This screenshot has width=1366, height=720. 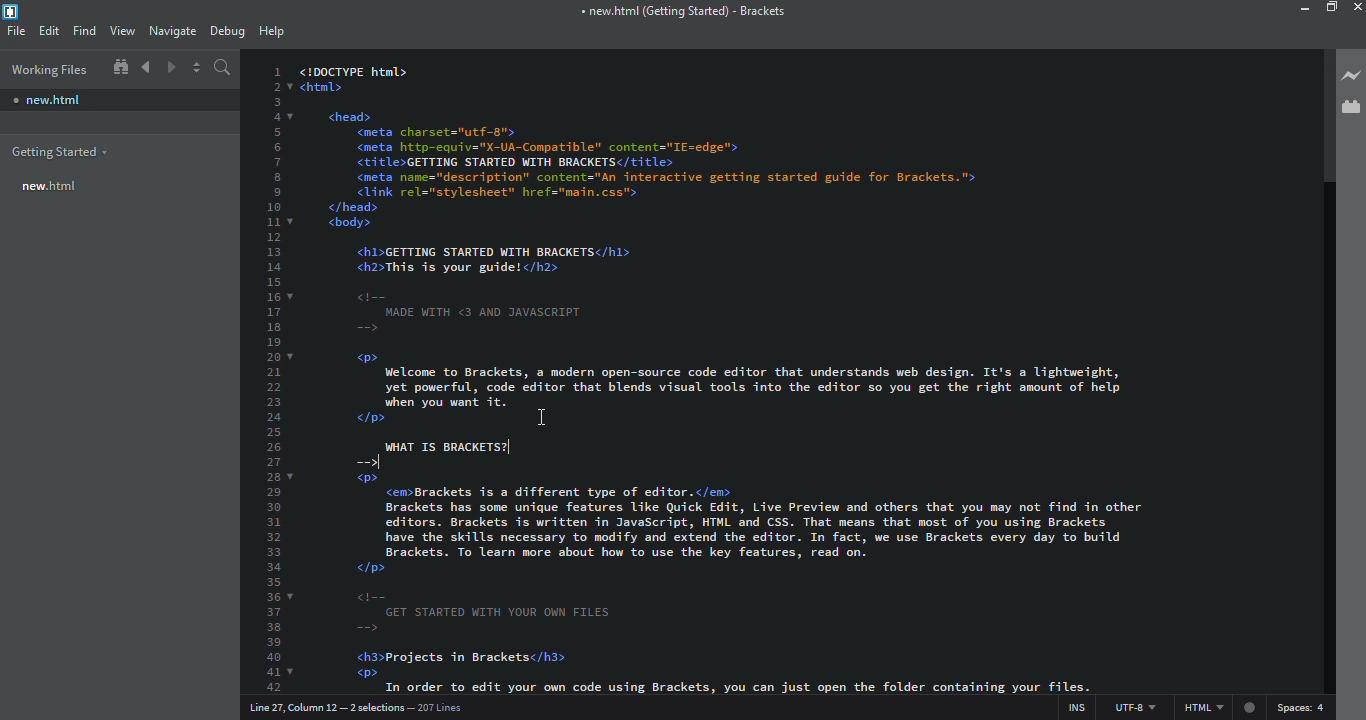 I want to click on test code, so click(x=757, y=249).